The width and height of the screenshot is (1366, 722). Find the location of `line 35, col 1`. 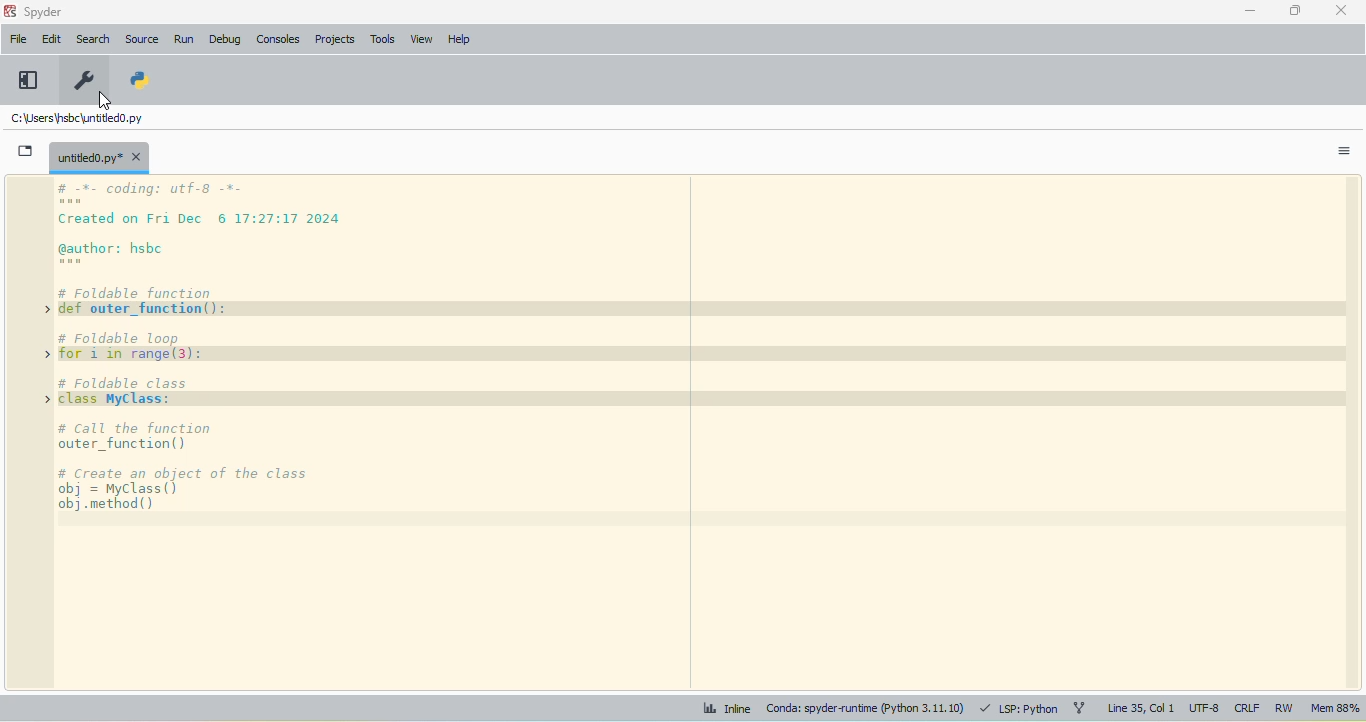

line 35, col 1 is located at coordinates (1140, 708).